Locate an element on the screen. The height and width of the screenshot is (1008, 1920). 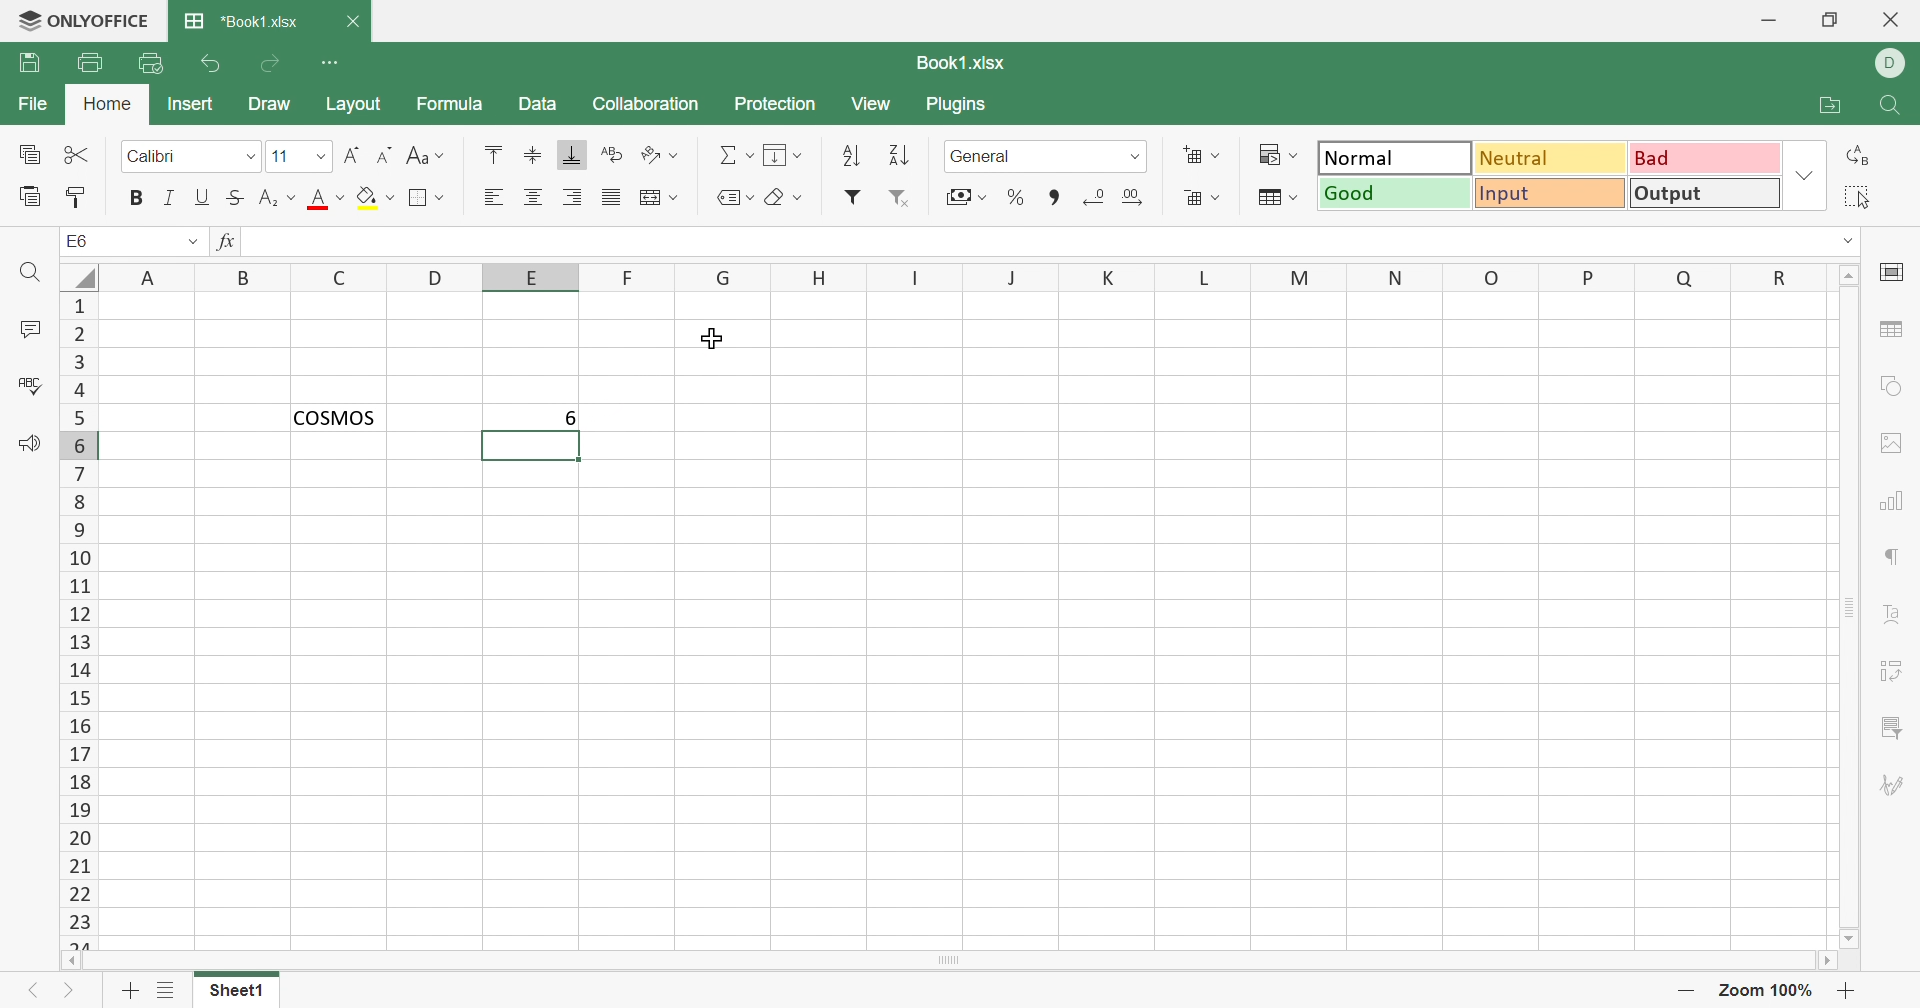
Restore down is located at coordinates (1835, 22).